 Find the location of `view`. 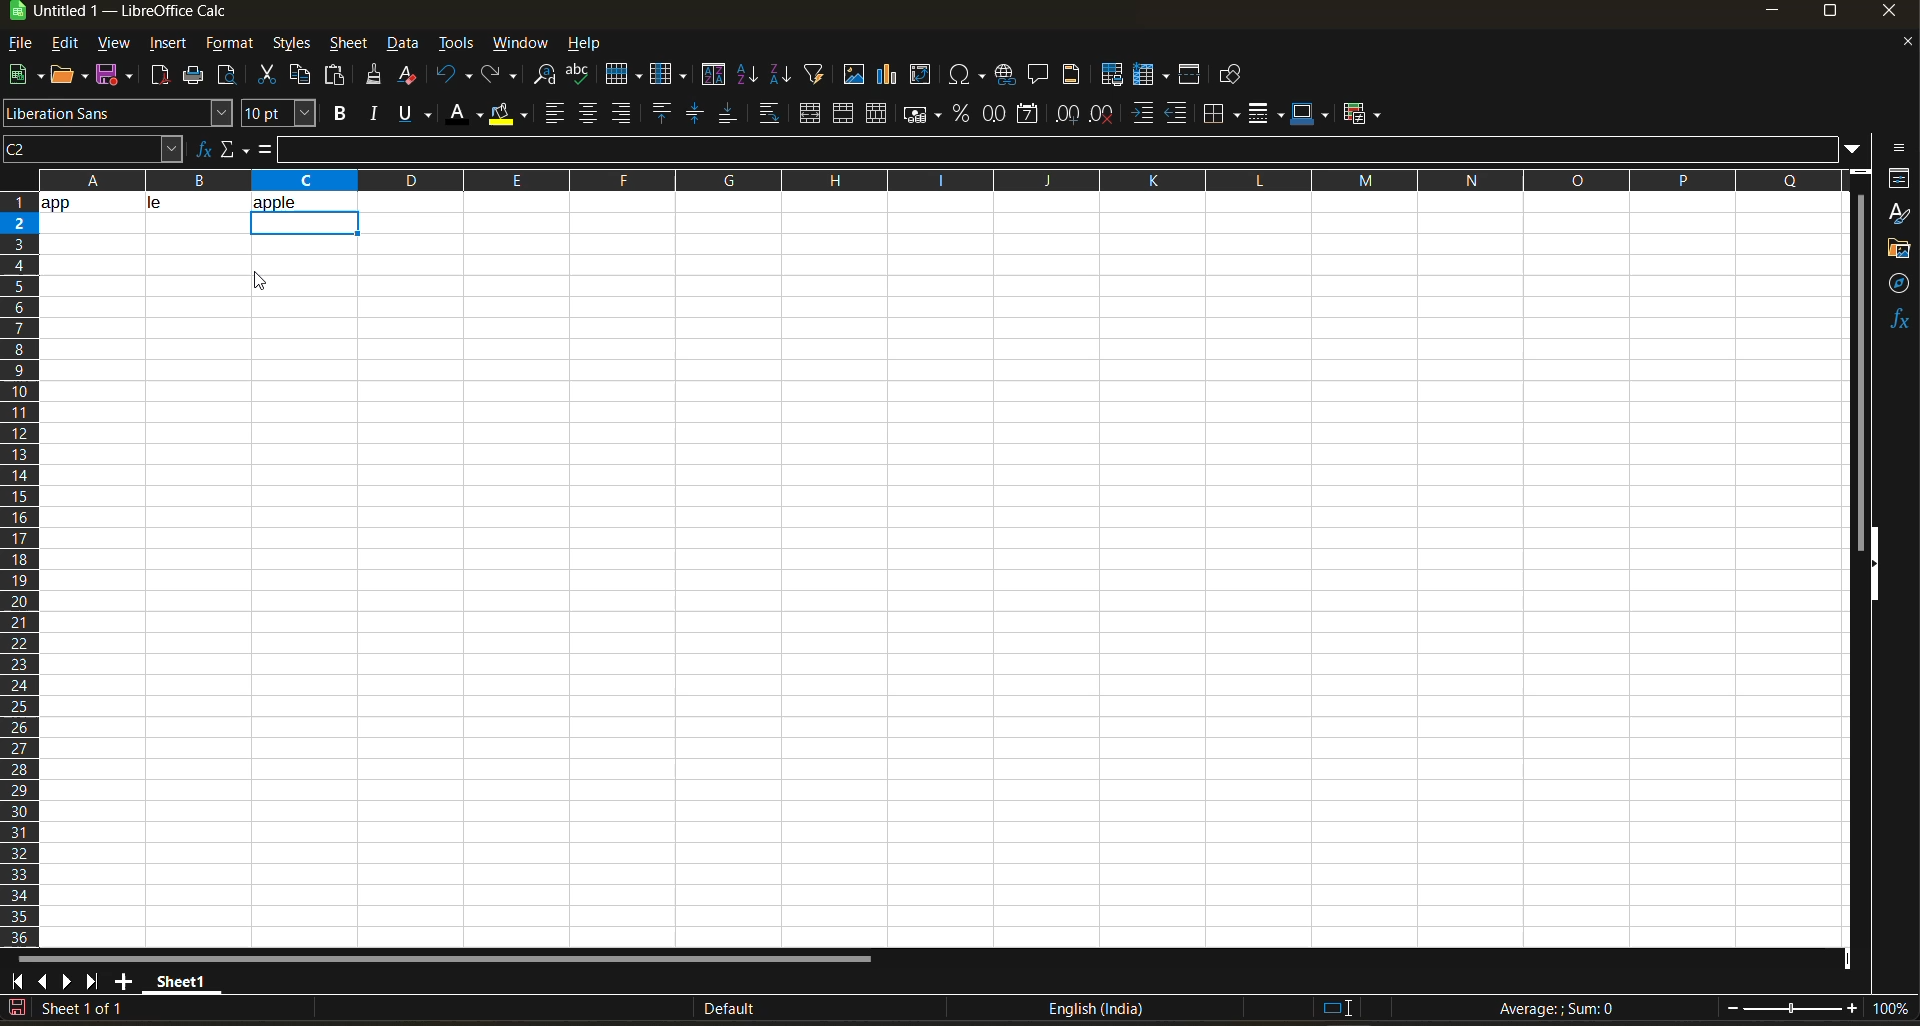

view is located at coordinates (113, 44).